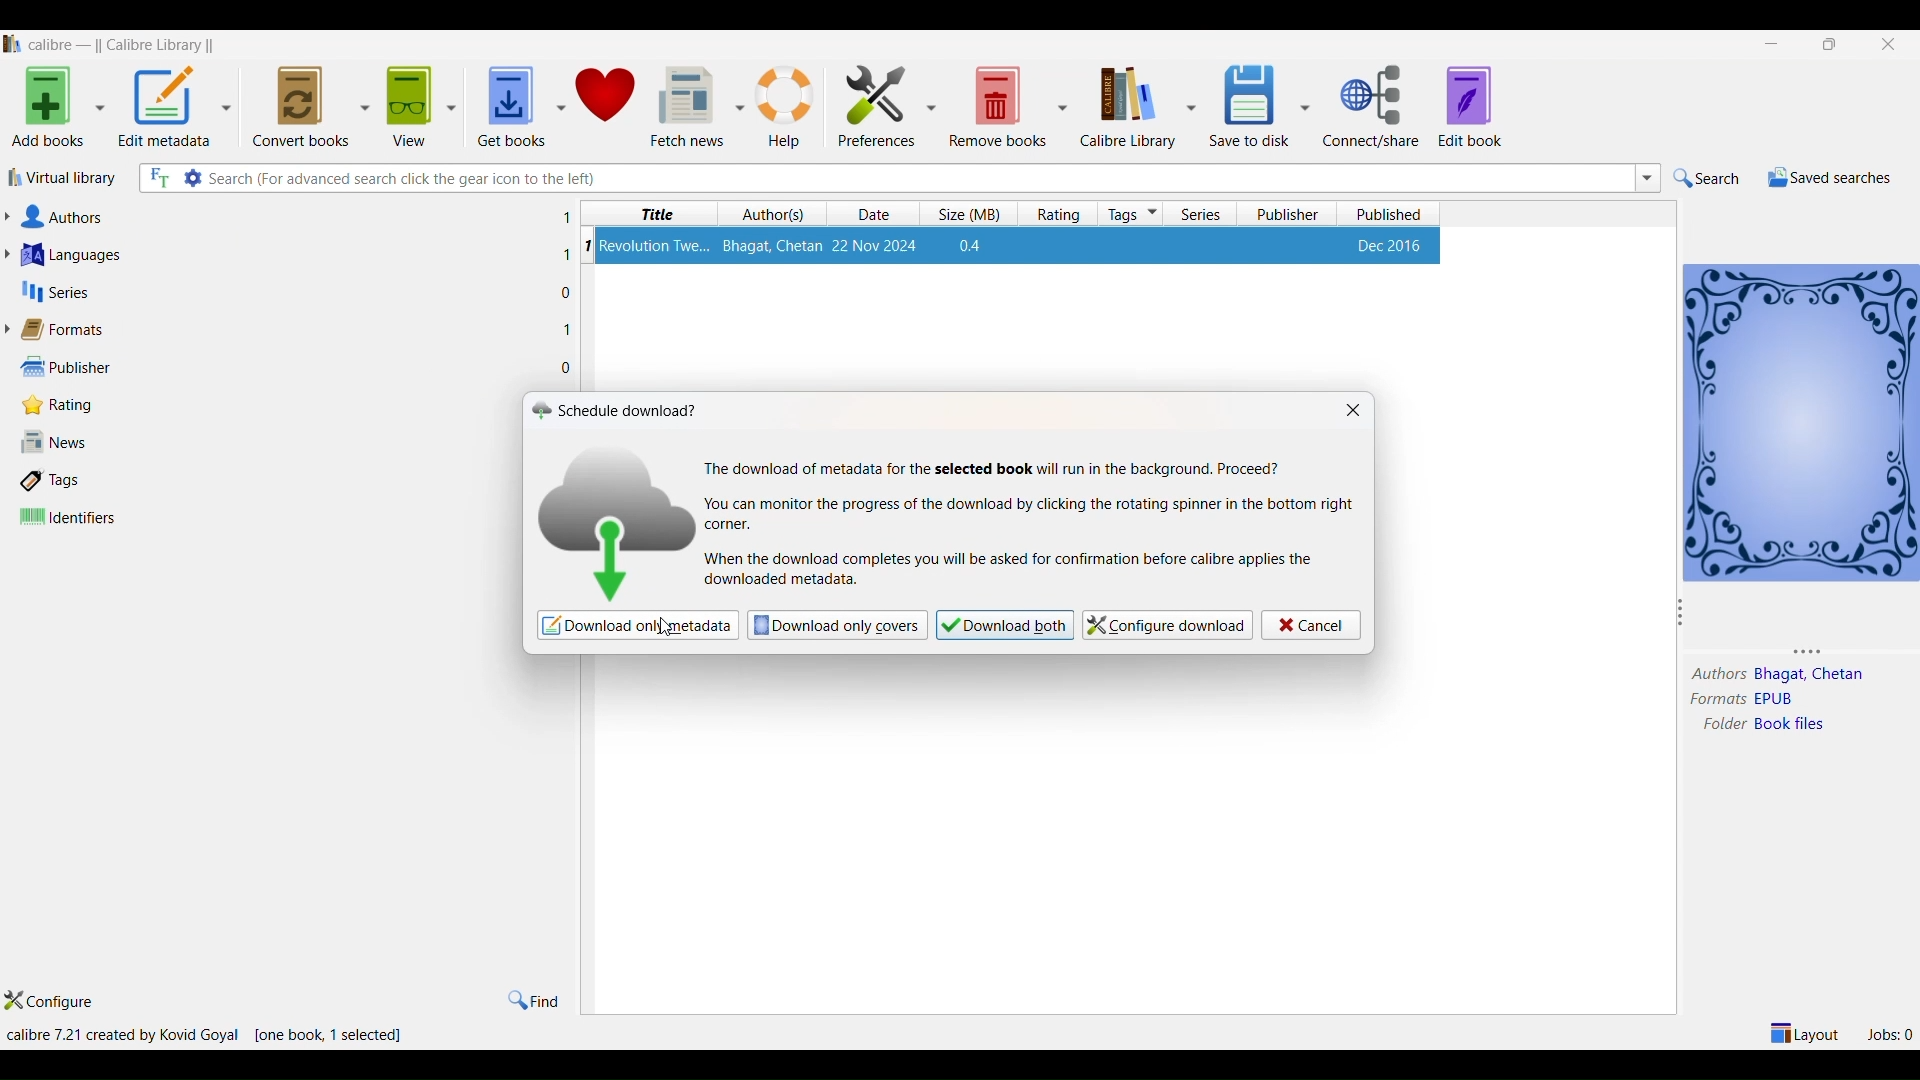  What do you see at coordinates (299, 103) in the screenshot?
I see `convert books` at bounding box center [299, 103].